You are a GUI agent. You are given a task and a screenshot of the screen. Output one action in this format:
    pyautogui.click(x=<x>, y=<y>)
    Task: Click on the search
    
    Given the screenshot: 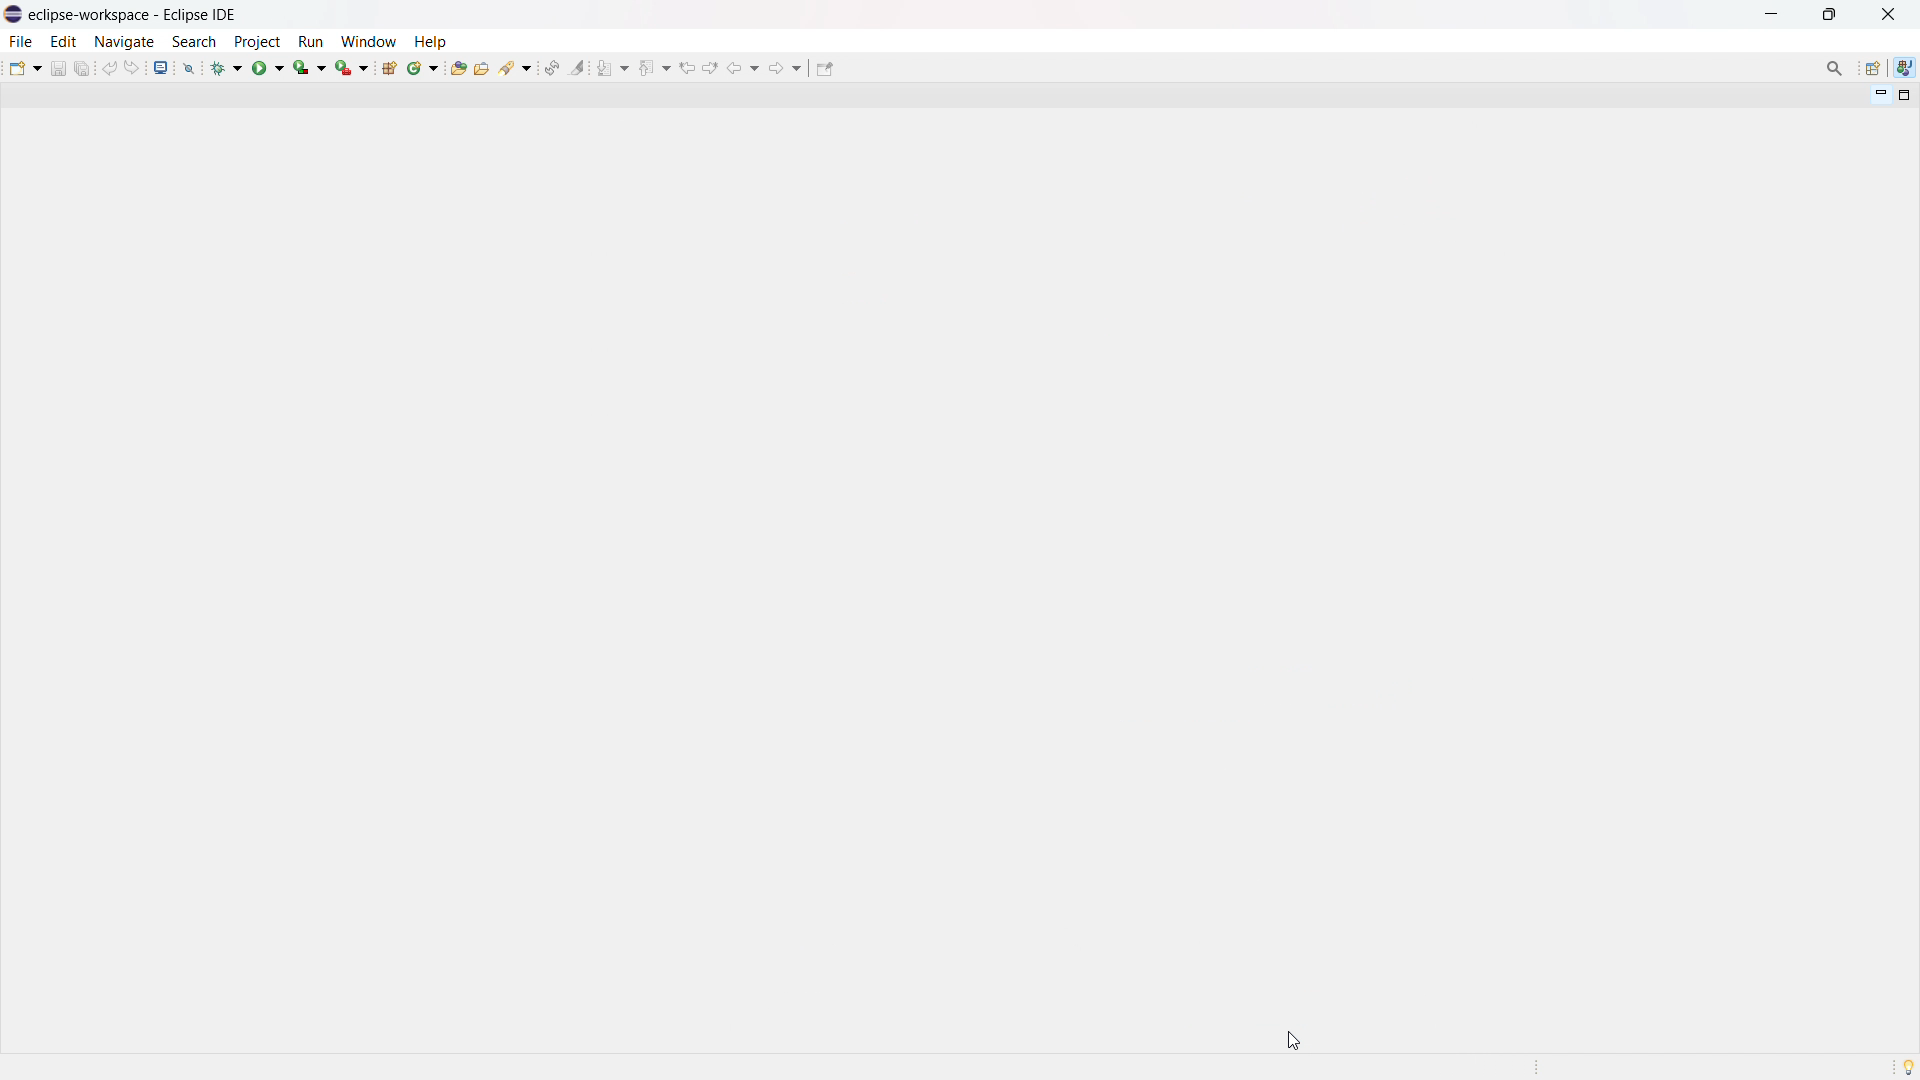 What is the action you would take?
    pyautogui.click(x=194, y=42)
    